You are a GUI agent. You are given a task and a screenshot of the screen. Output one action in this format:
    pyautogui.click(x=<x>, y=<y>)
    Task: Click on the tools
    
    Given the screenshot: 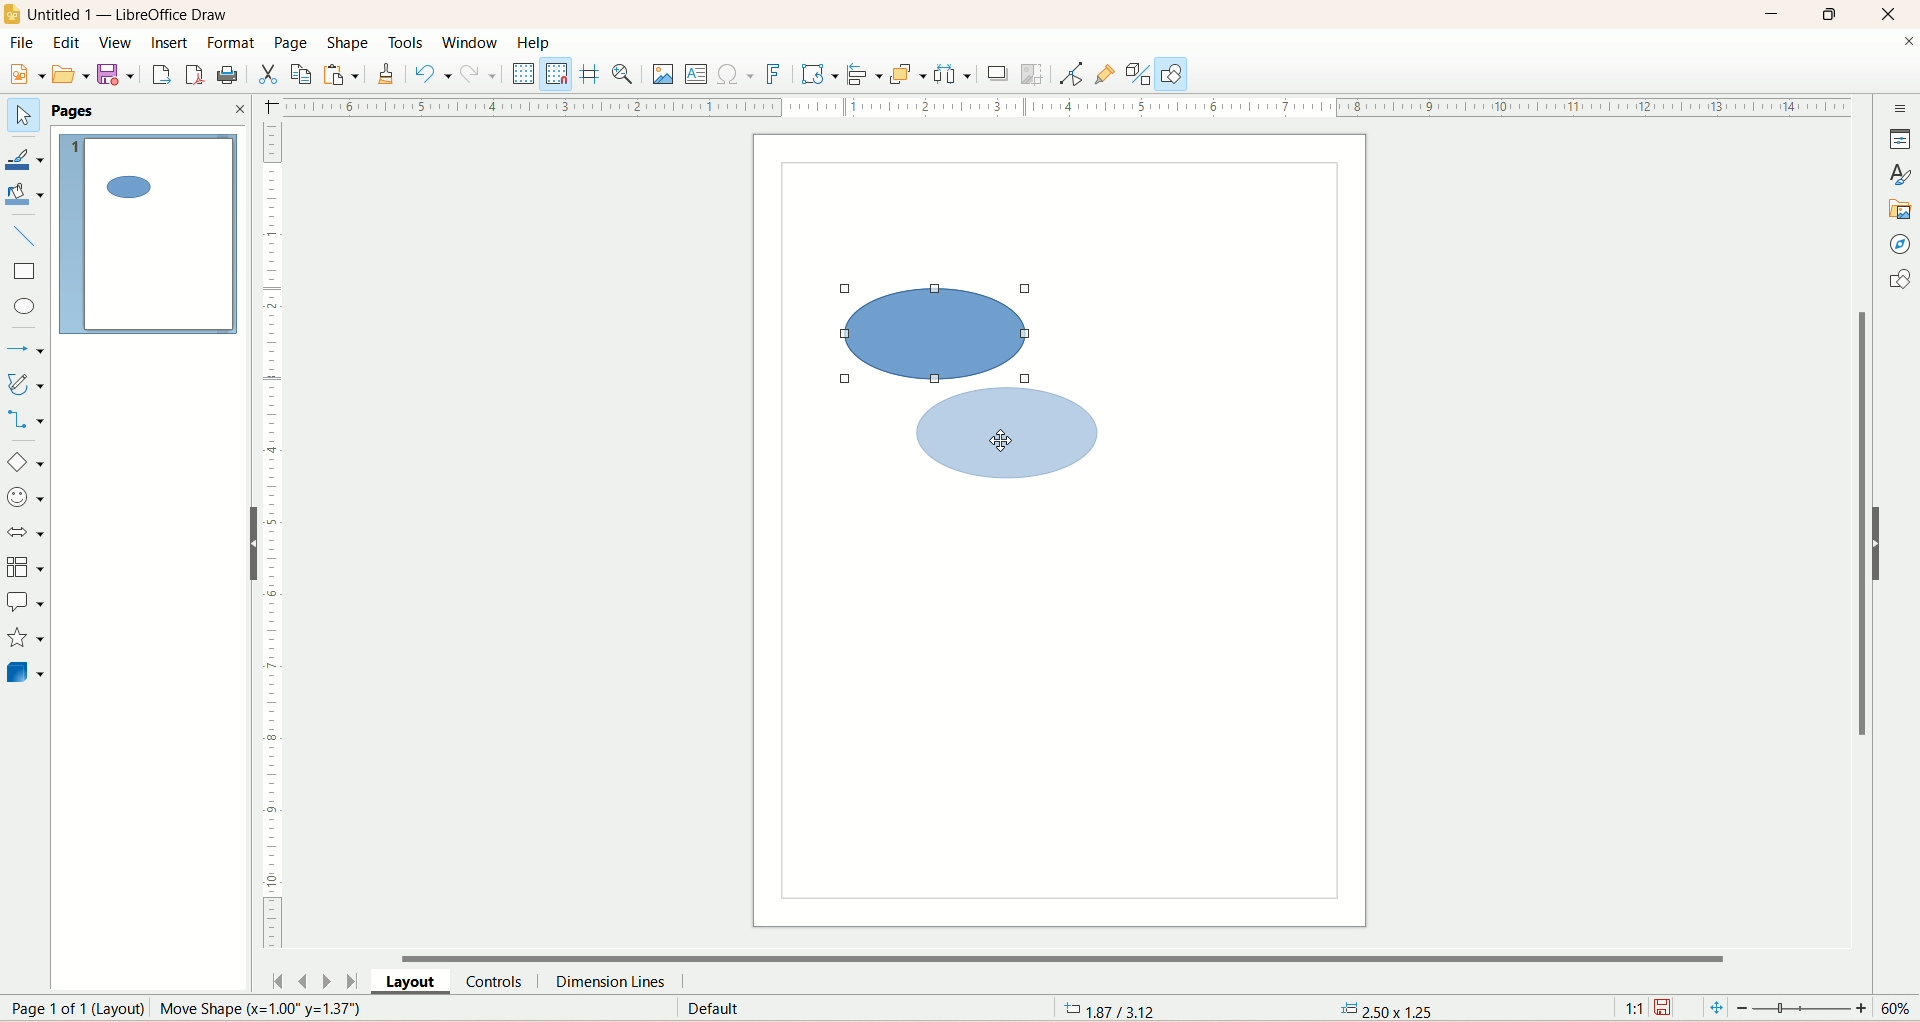 What is the action you would take?
    pyautogui.click(x=406, y=45)
    